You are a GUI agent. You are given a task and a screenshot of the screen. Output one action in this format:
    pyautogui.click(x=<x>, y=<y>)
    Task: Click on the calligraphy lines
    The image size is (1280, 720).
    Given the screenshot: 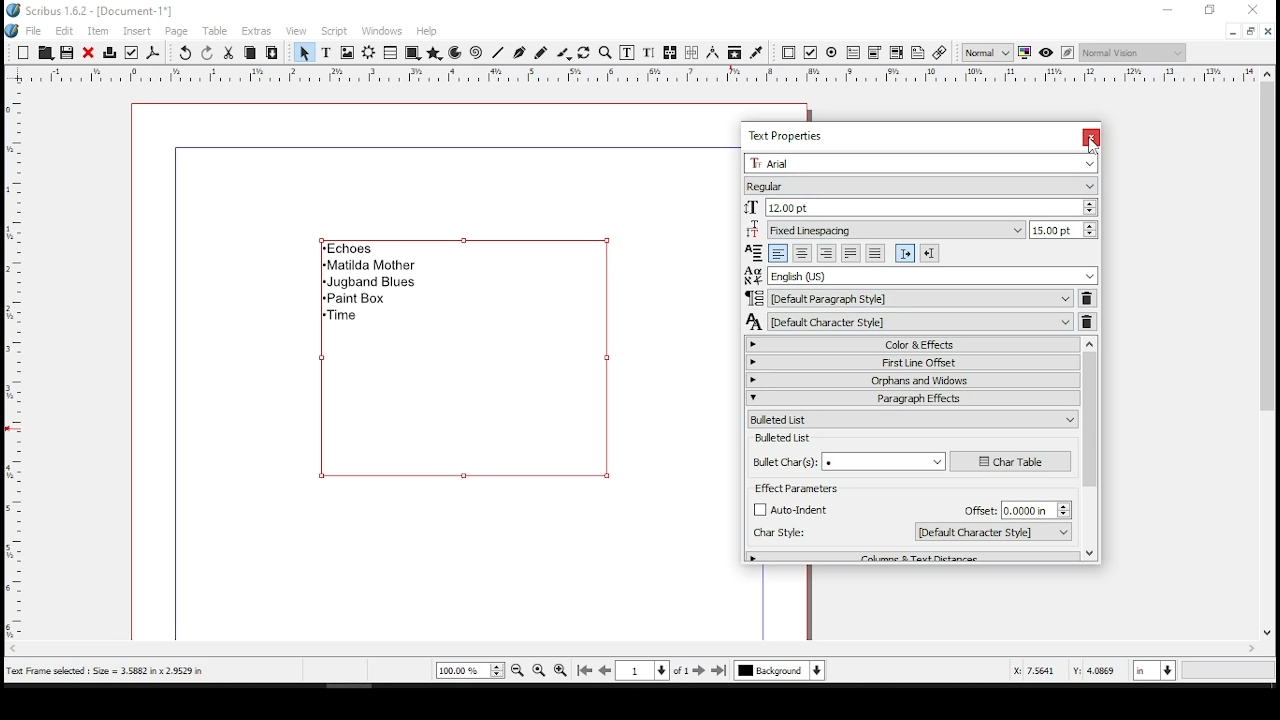 What is the action you would take?
    pyautogui.click(x=564, y=53)
    